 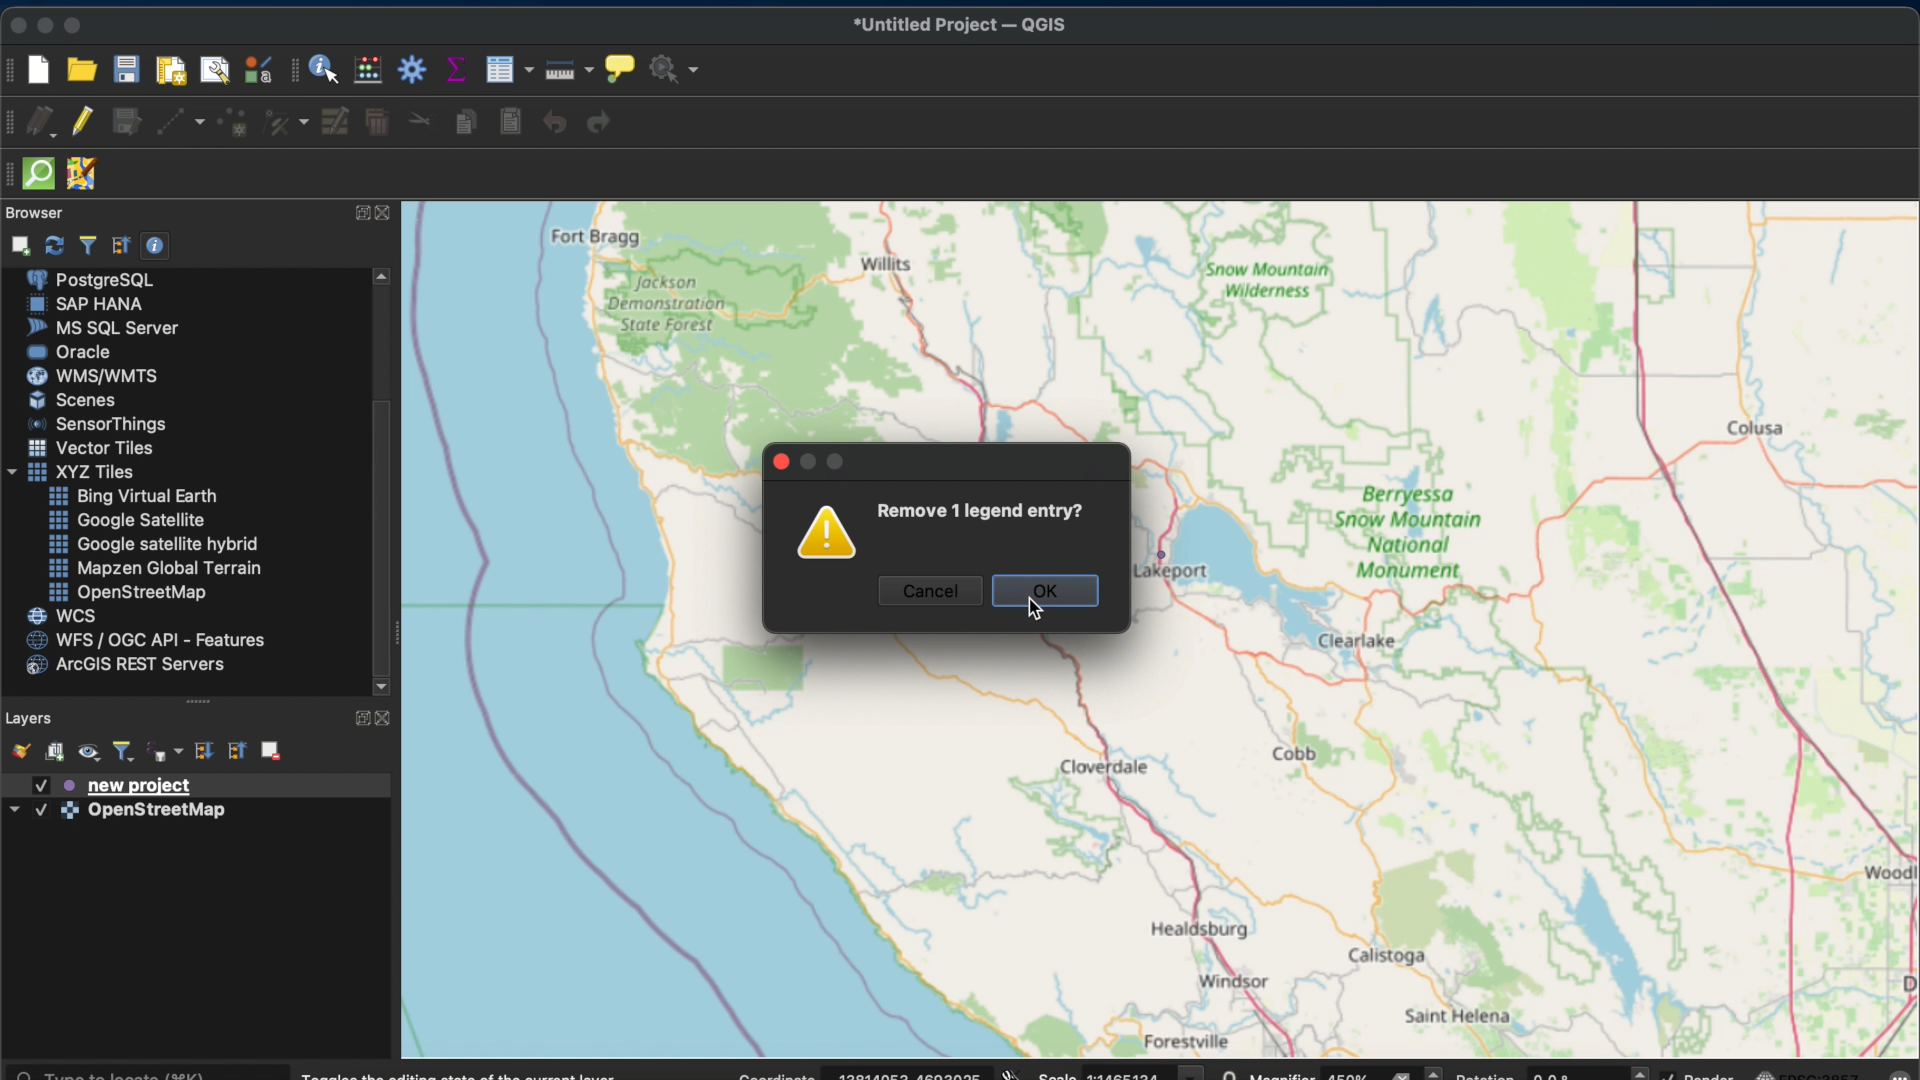 I want to click on CURSOR, so click(x=1036, y=613).